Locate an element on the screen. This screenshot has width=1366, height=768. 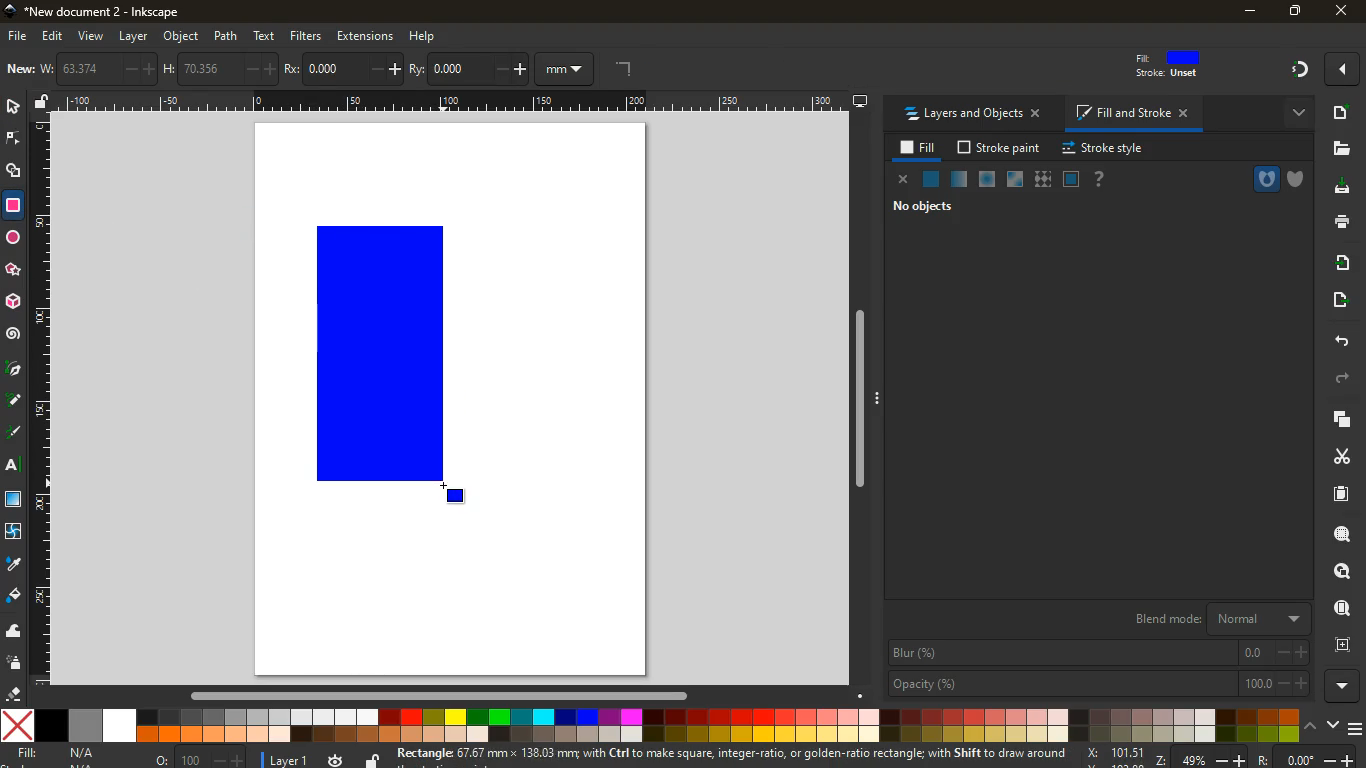
edge is located at coordinates (14, 142).